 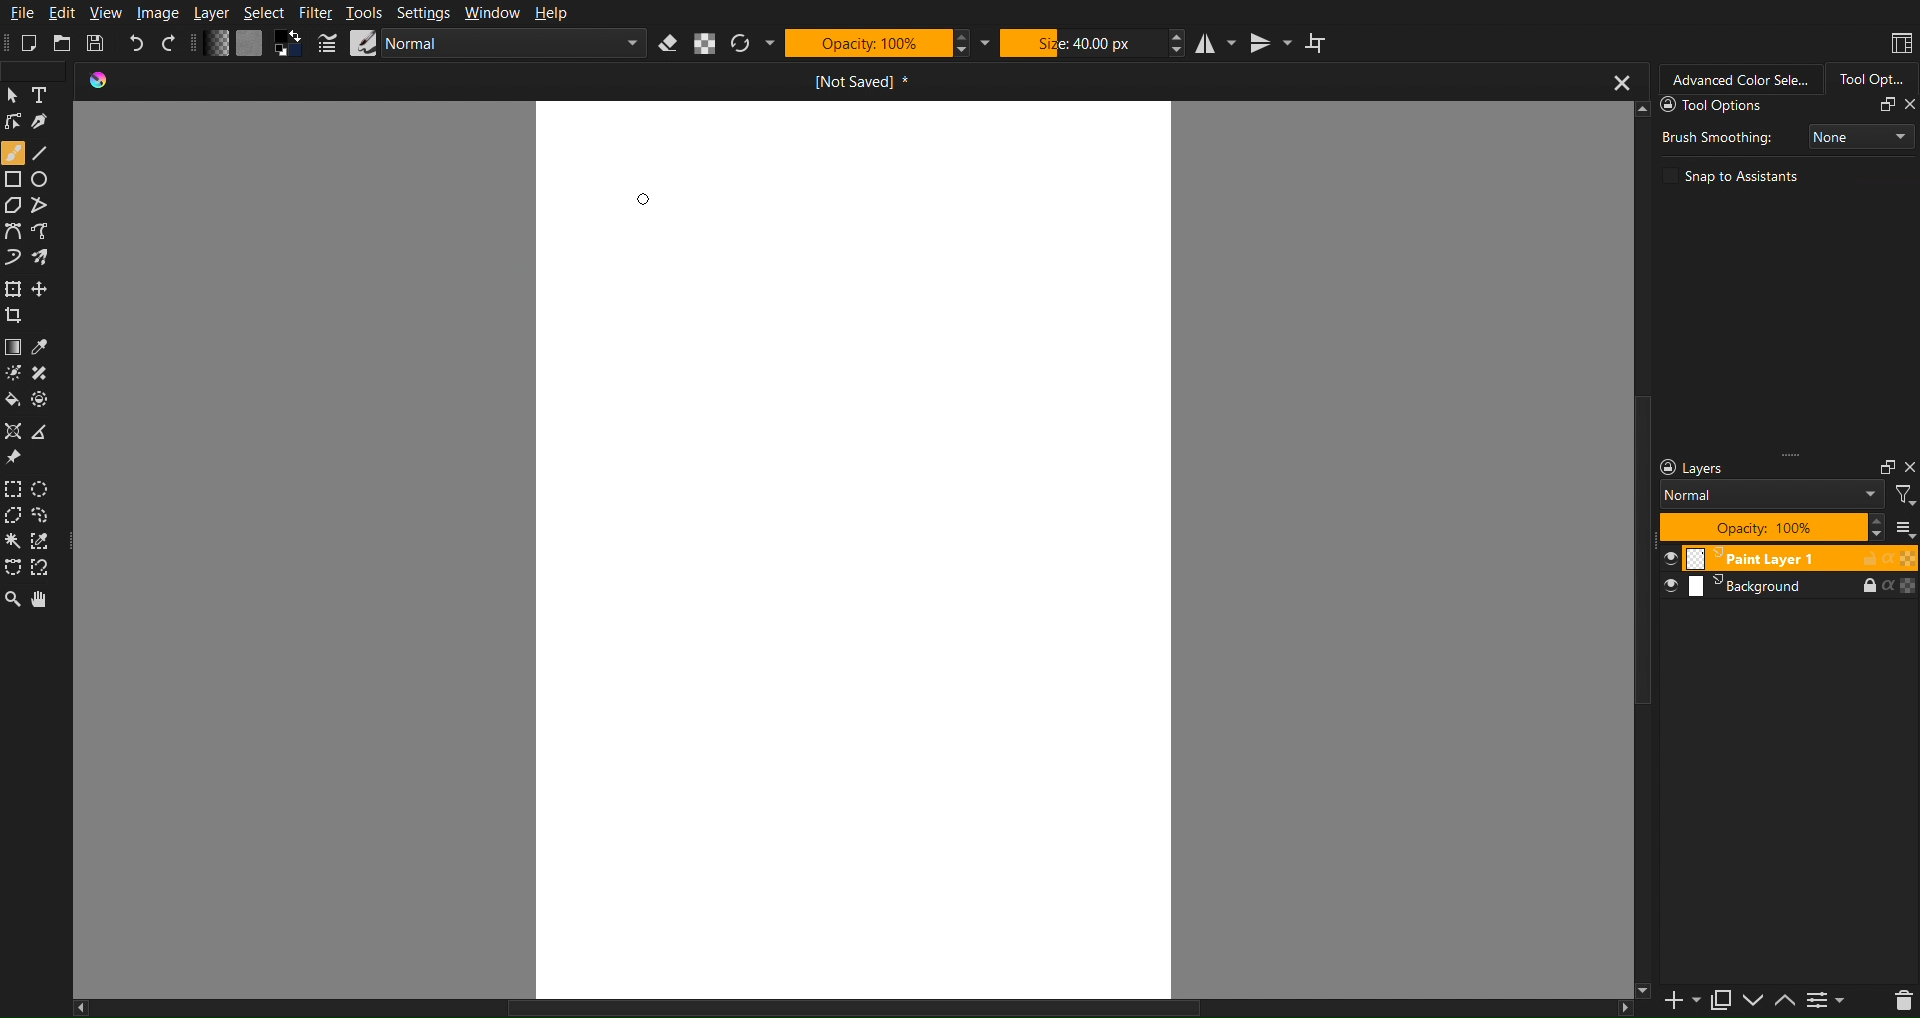 I want to click on Text, so click(x=47, y=97).